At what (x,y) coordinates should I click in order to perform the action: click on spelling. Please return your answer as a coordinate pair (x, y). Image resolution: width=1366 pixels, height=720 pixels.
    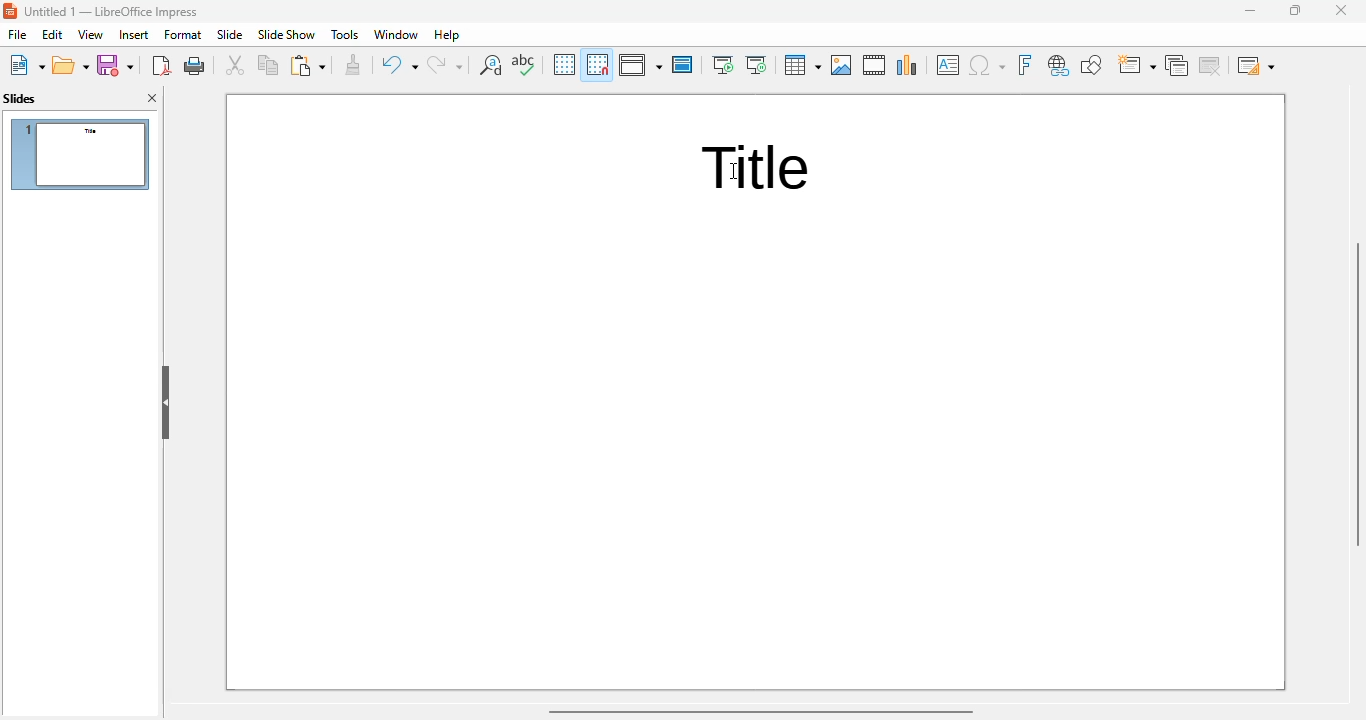
    Looking at the image, I should click on (524, 64).